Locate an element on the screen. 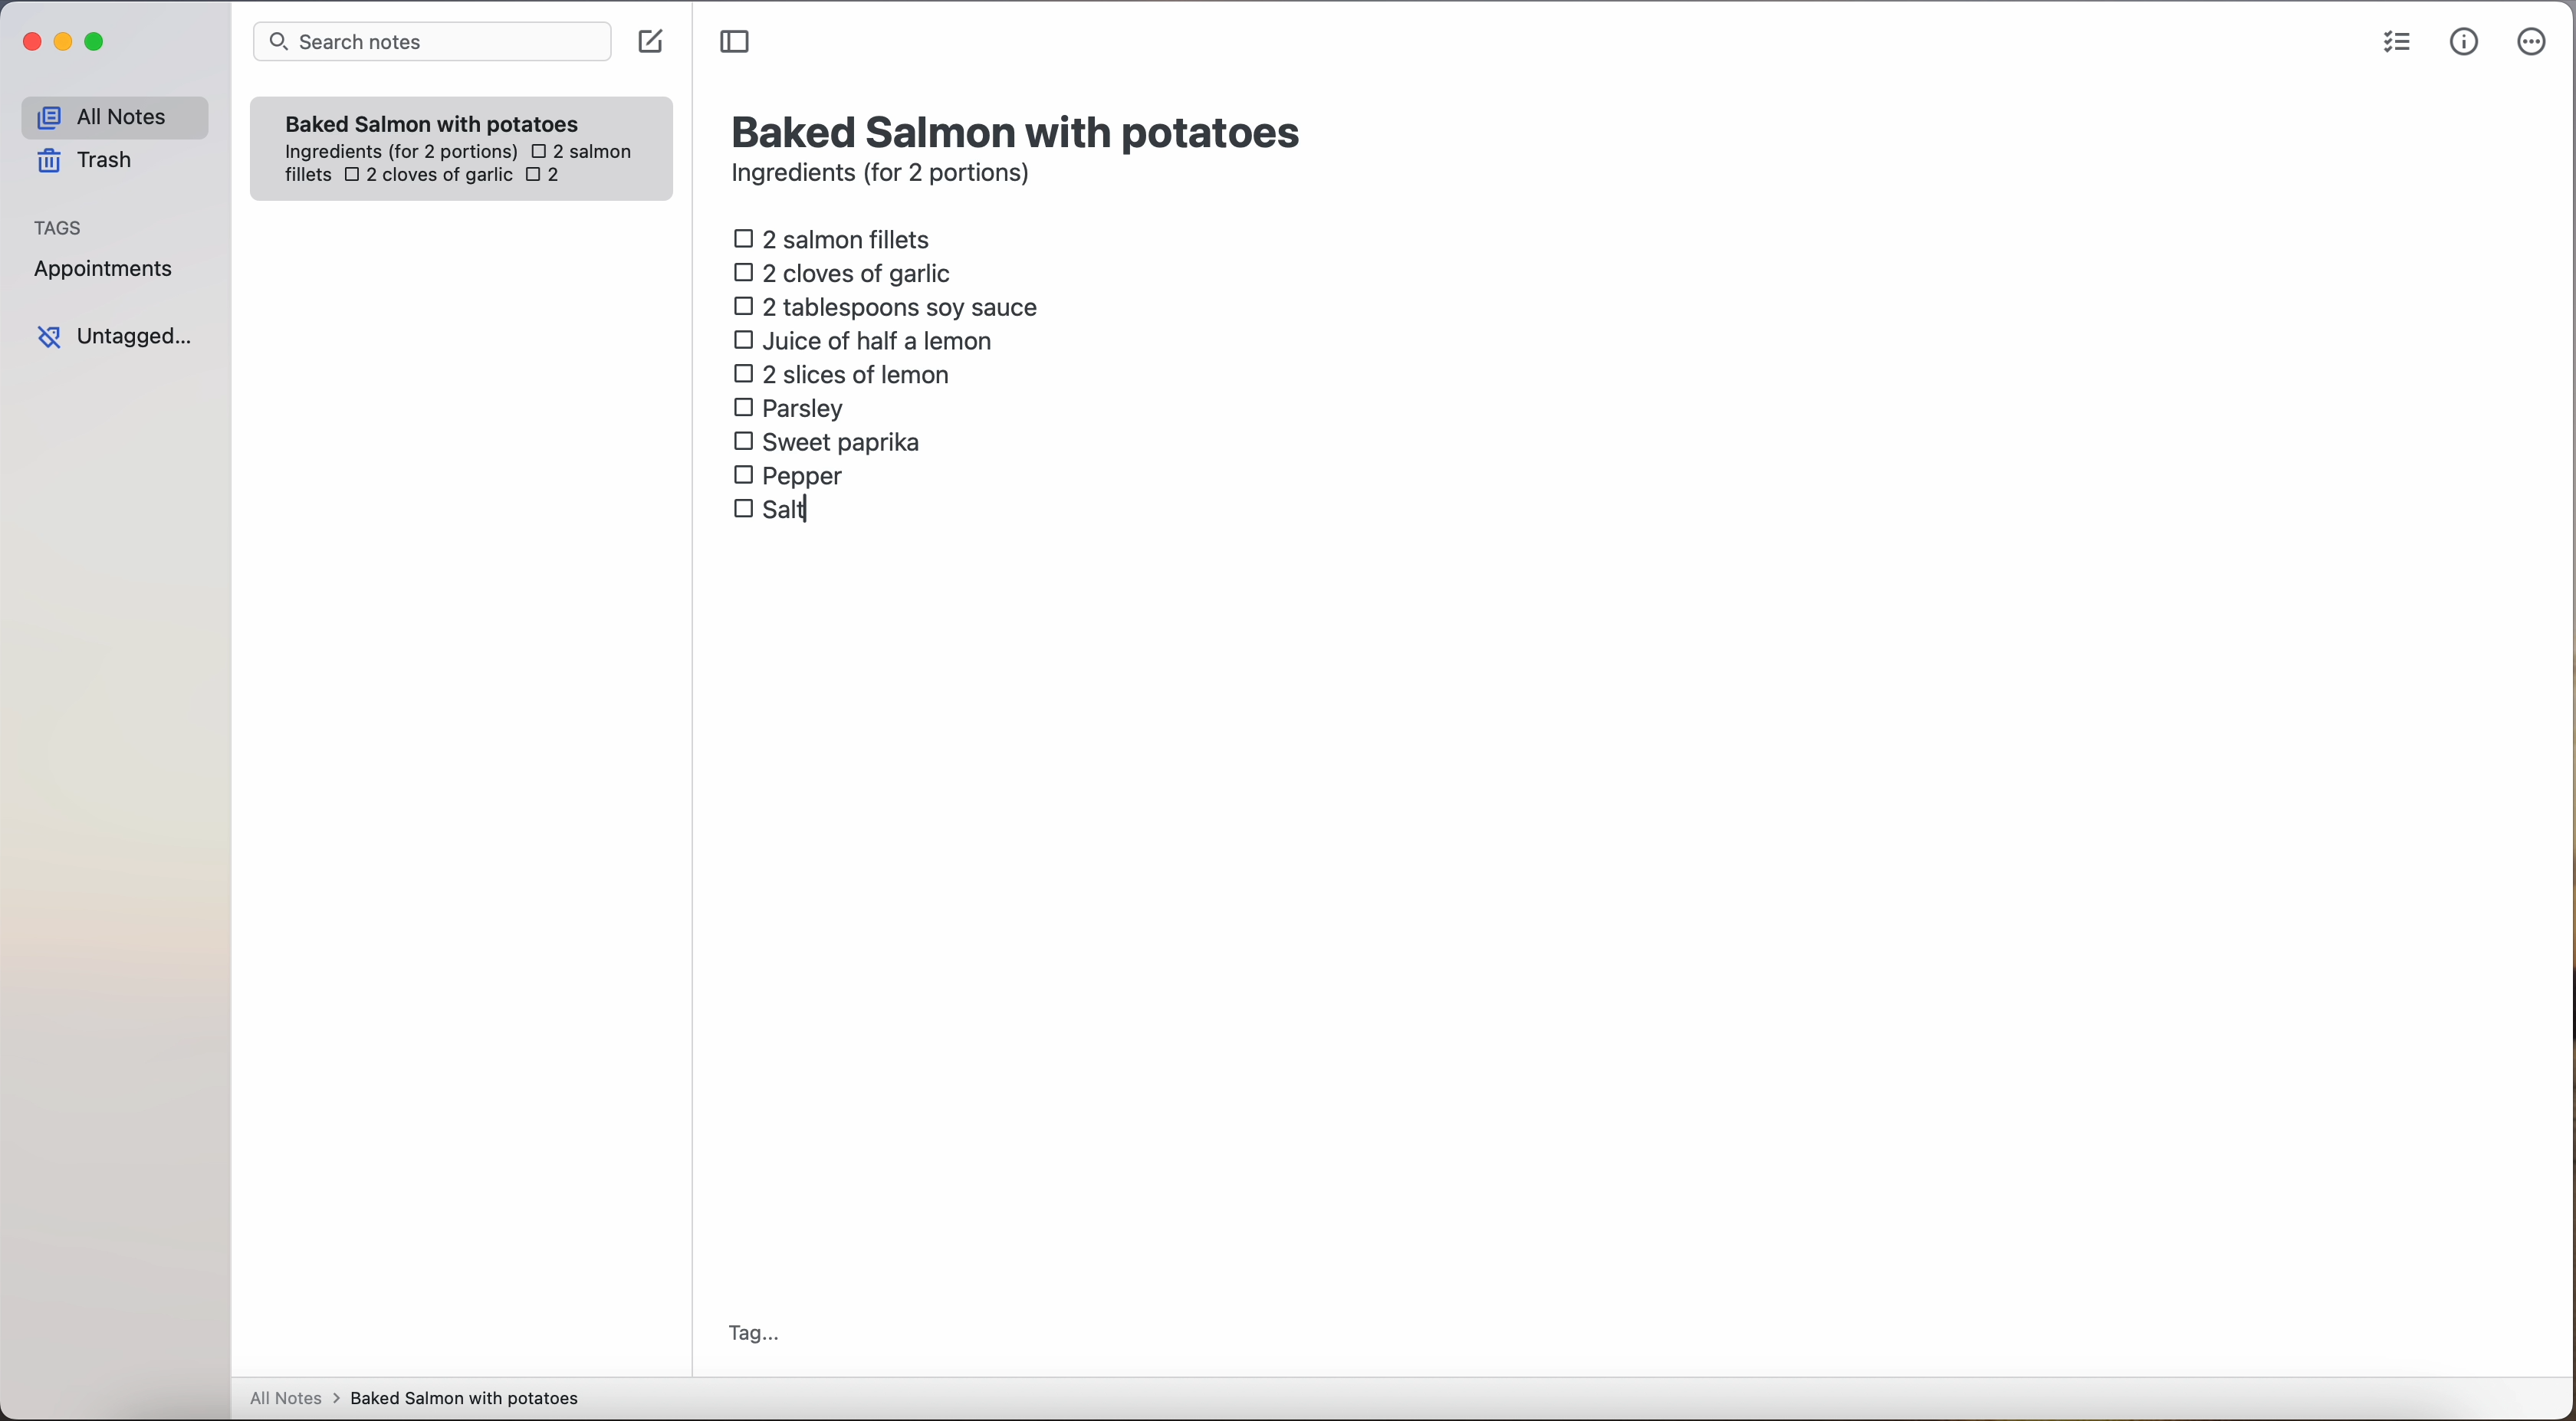 The width and height of the screenshot is (2576, 1421). 2 salmon fillets is located at coordinates (839, 237).